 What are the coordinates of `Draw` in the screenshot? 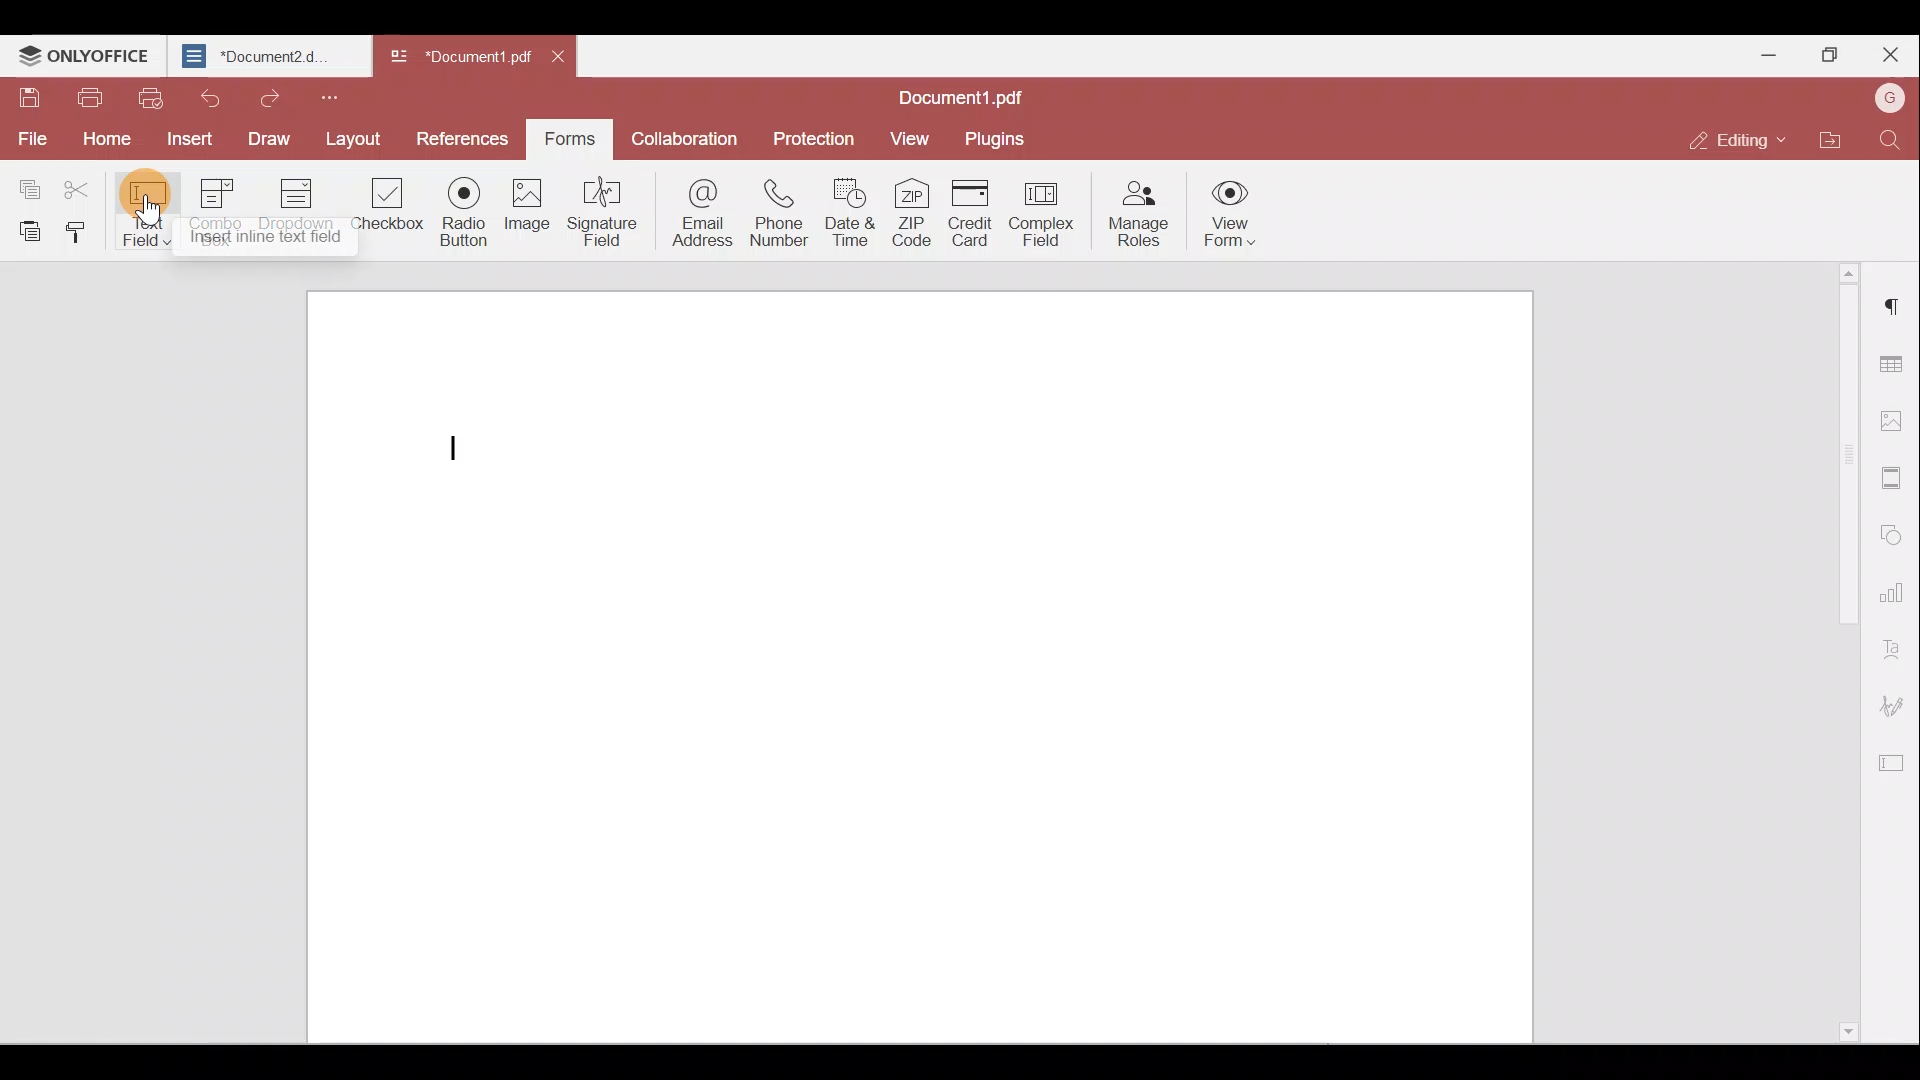 It's located at (262, 138).